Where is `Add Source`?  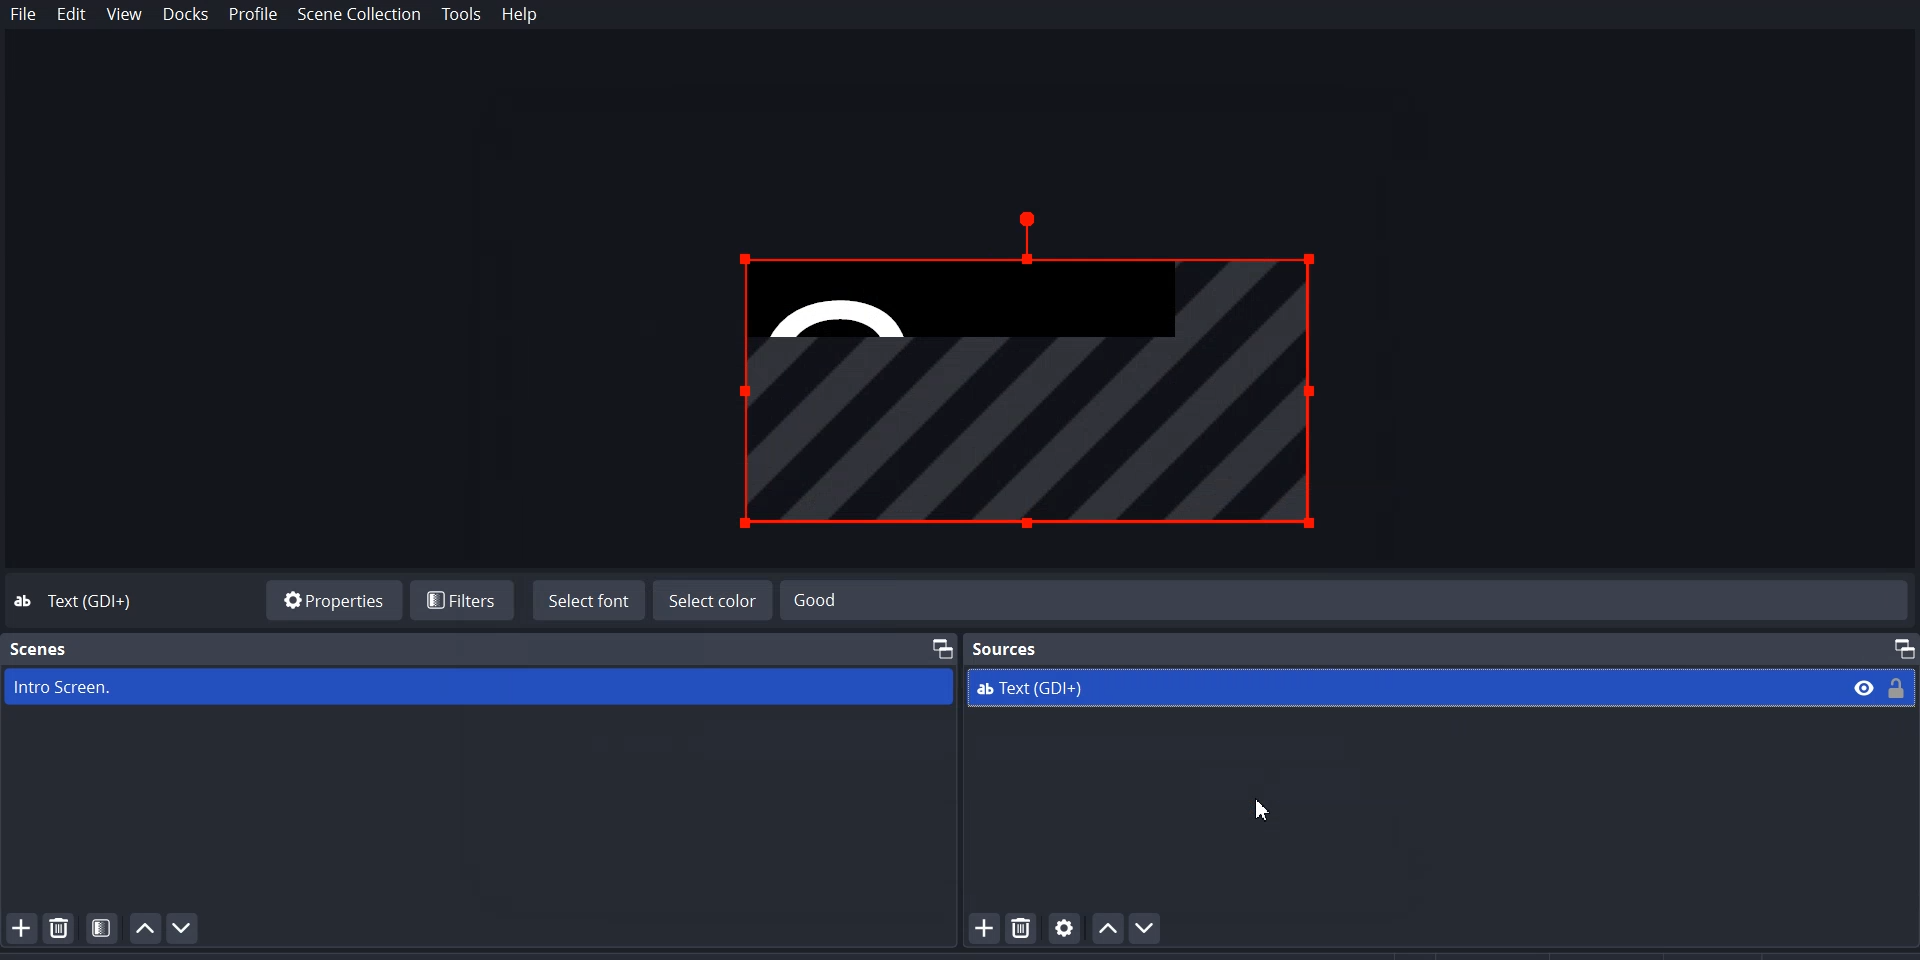 Add Source is located at coordinates (985, 927).